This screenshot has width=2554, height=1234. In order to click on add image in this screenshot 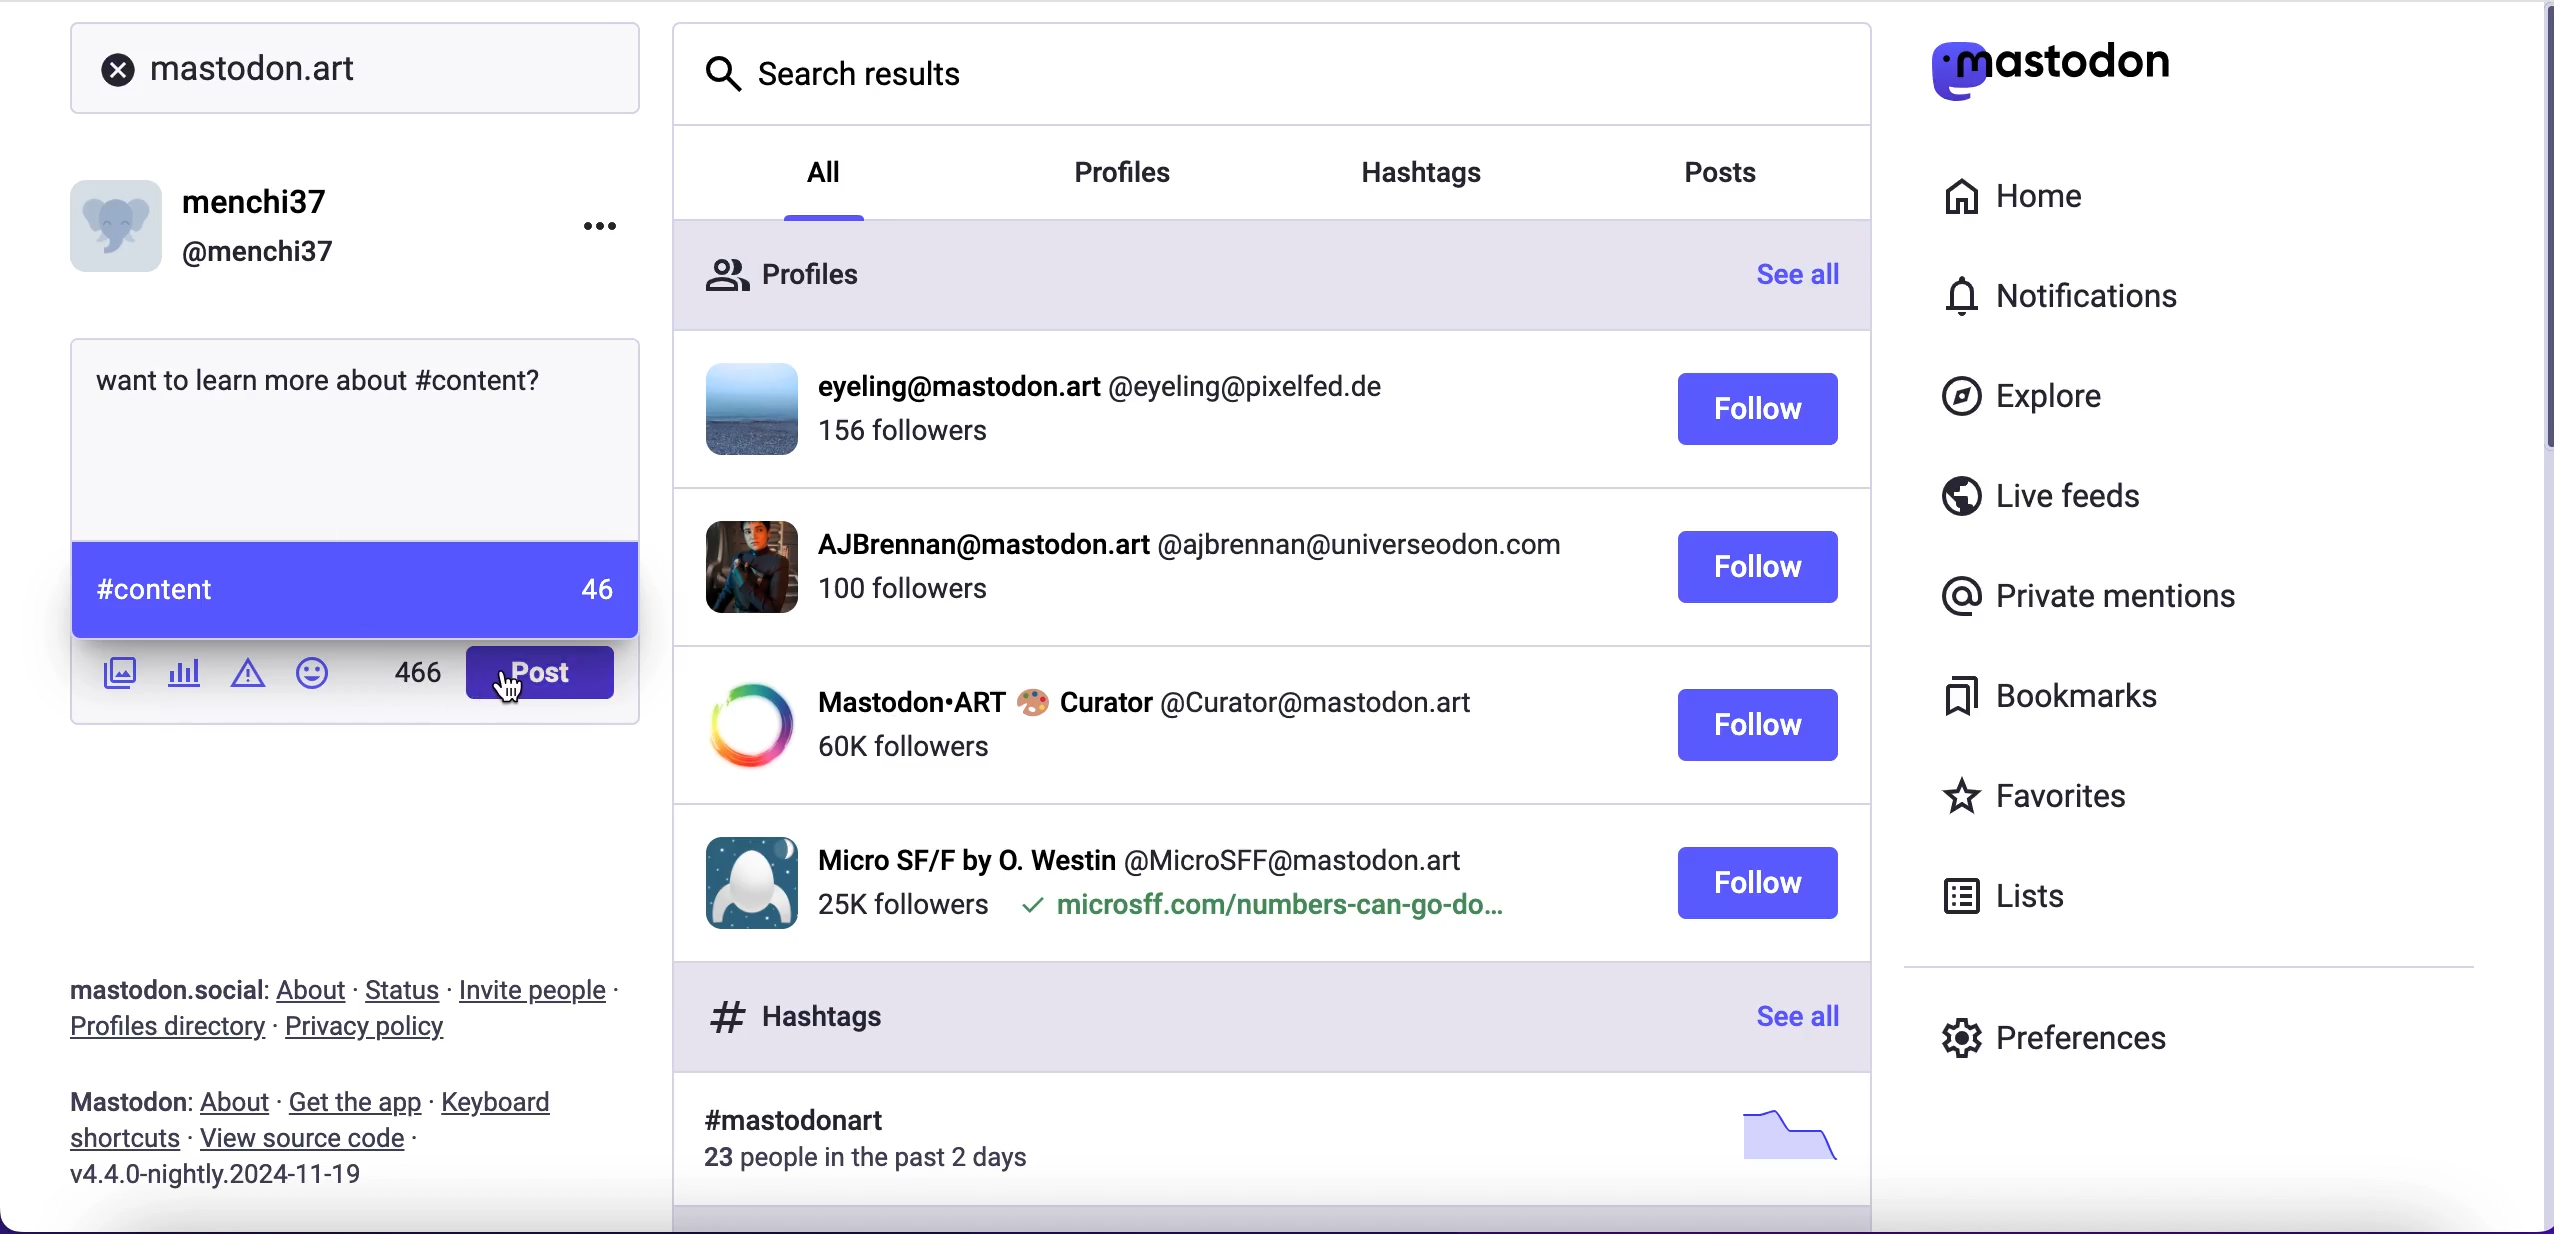, I will do `click(115, 674)`.